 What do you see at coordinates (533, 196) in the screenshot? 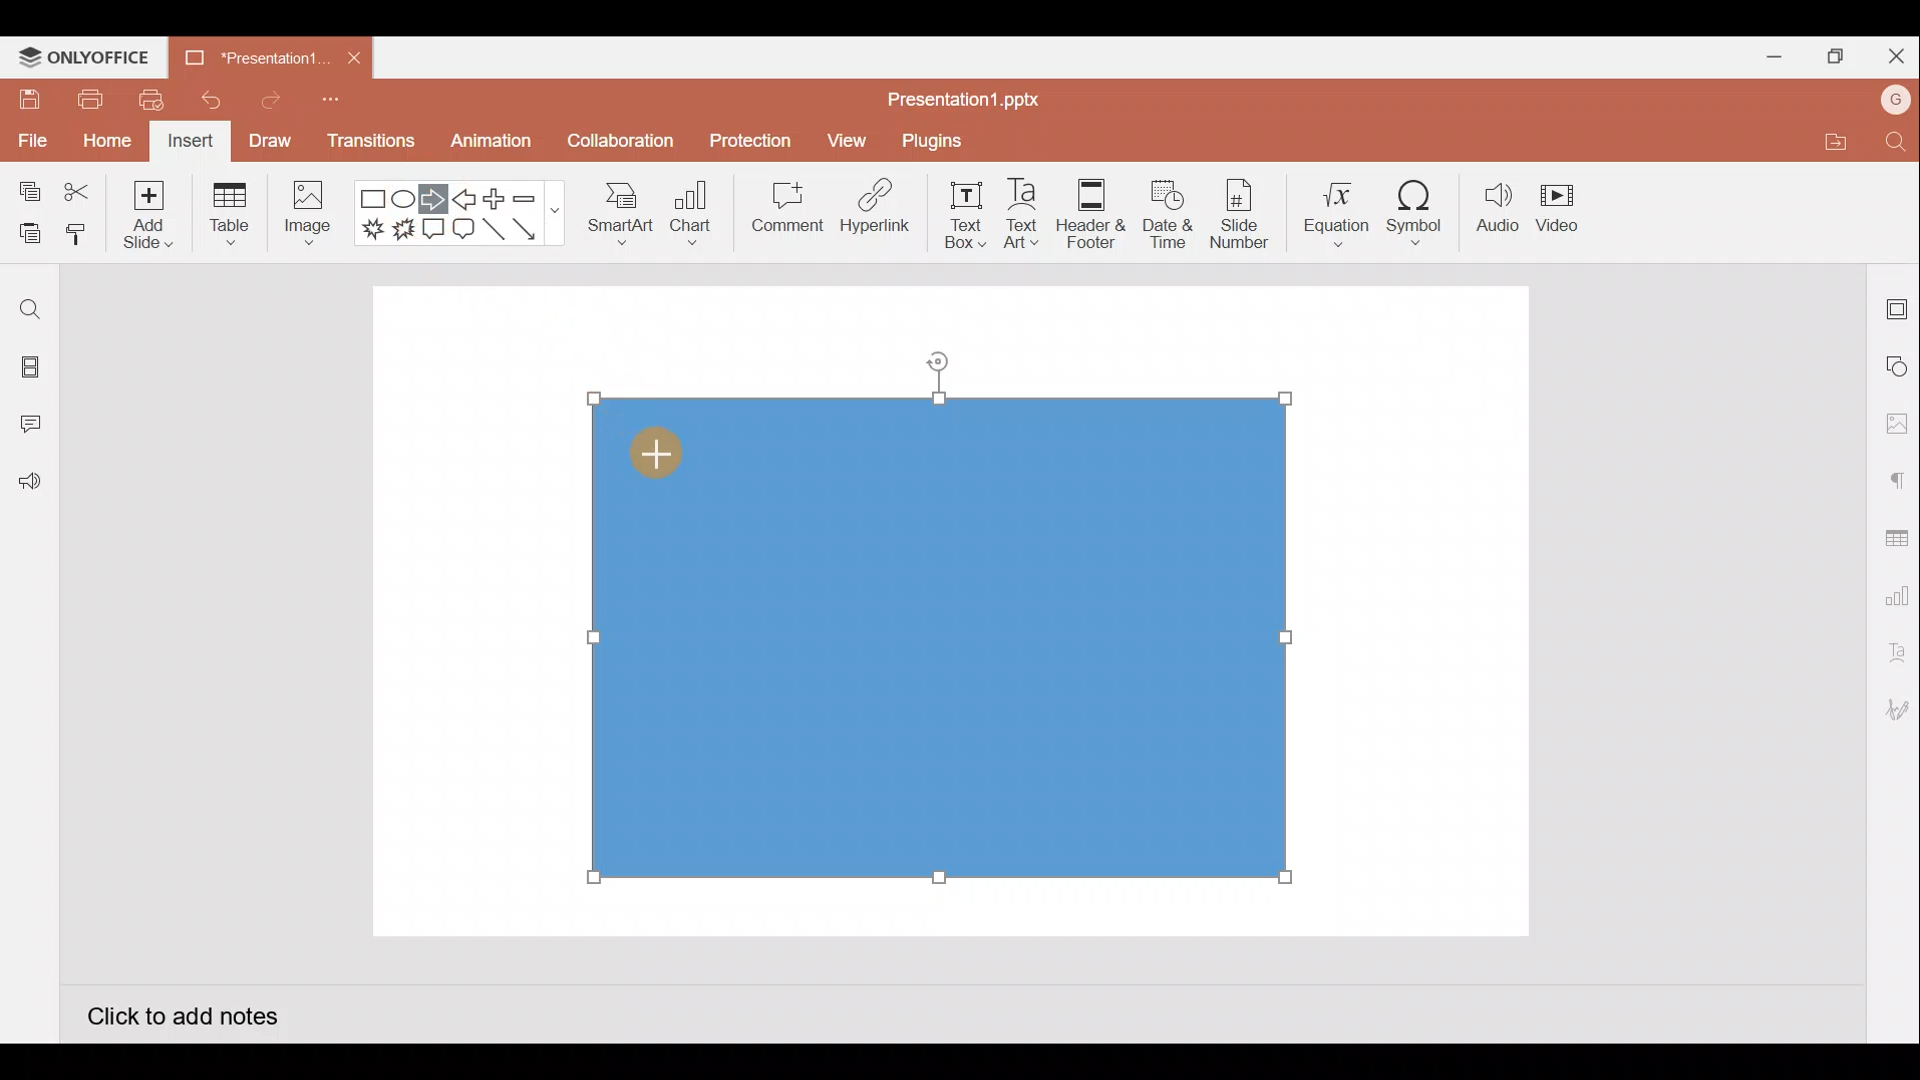
I see `Minus` at bounding box center [533, 196].